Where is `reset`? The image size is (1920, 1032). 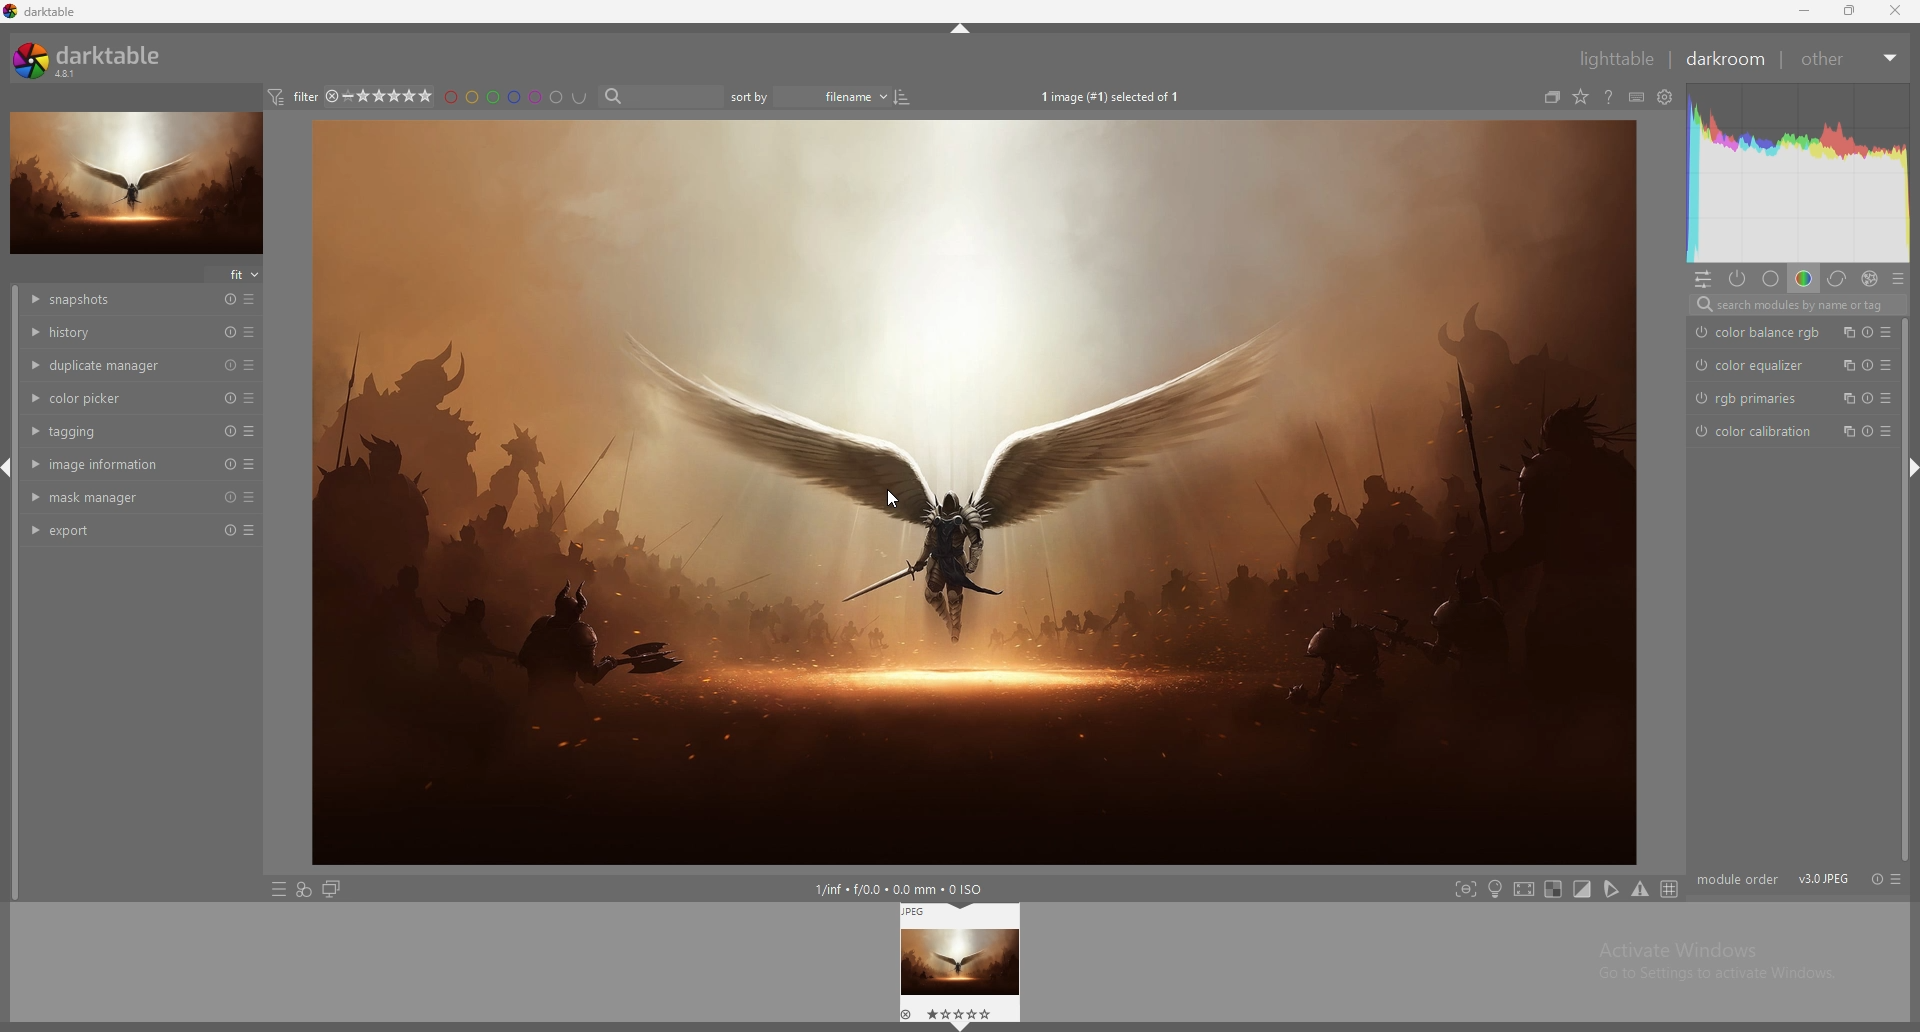
reset is located at coordinates (1868, 332).